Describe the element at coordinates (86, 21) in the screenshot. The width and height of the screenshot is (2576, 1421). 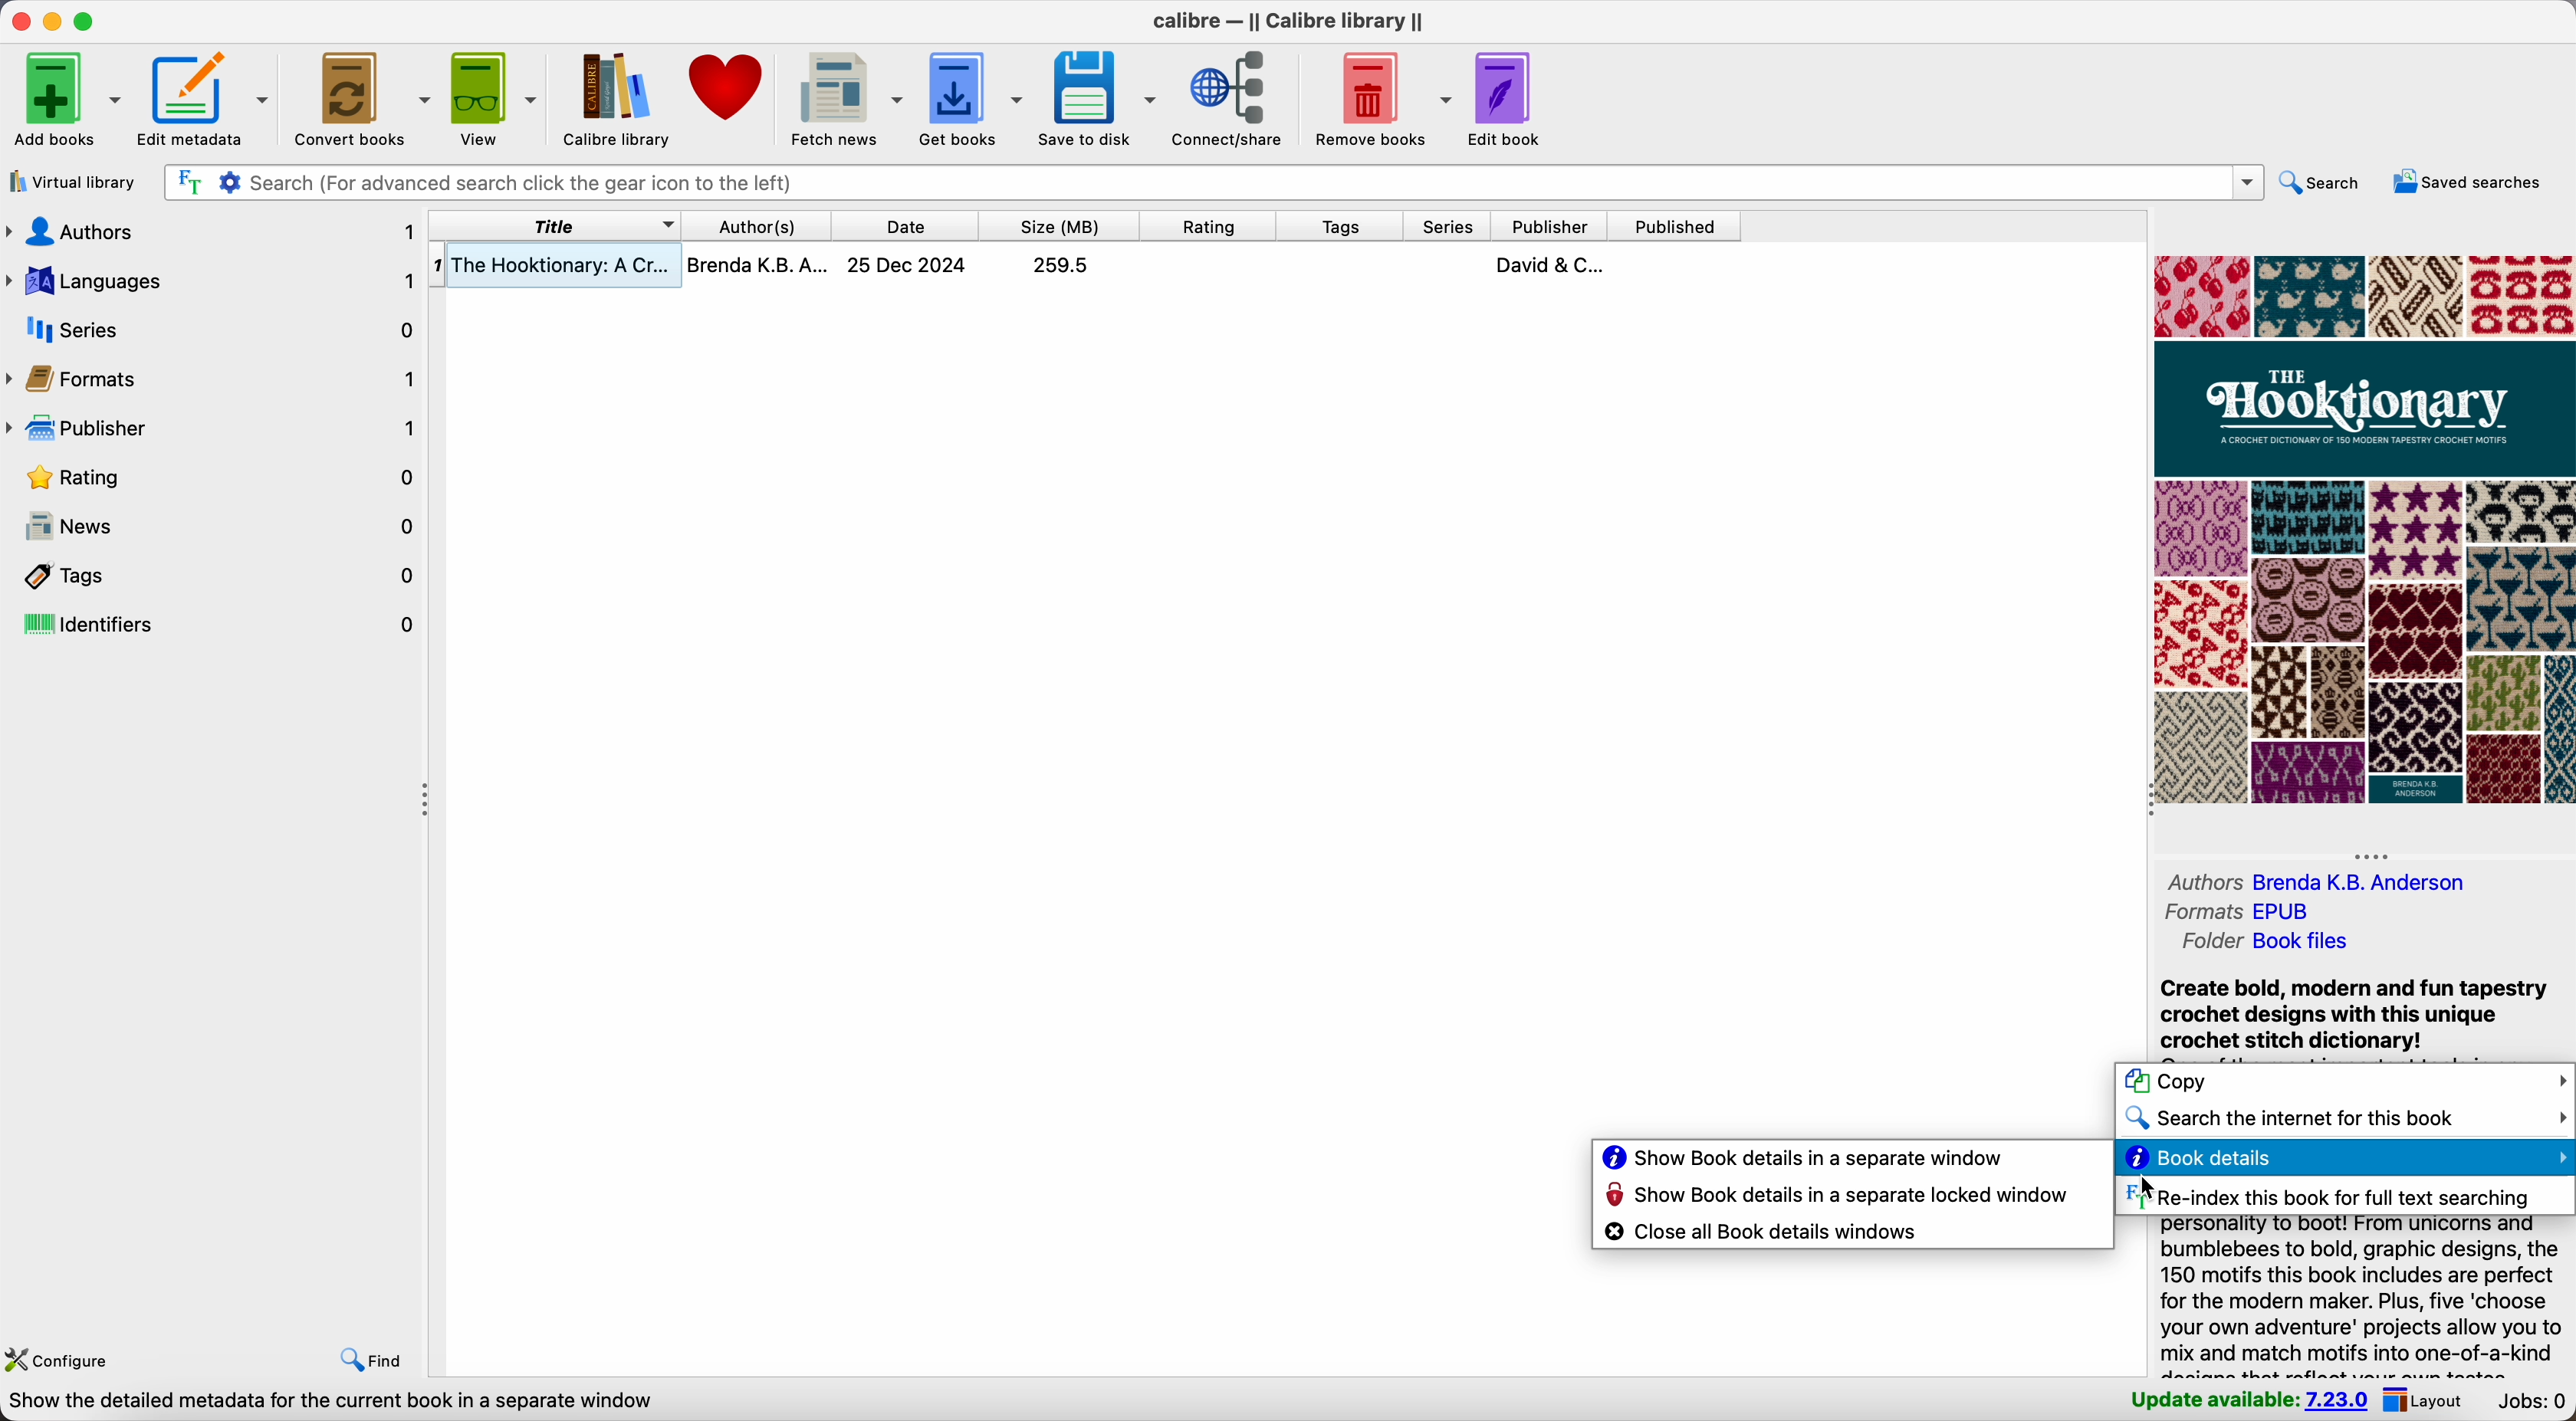
I see `maximize` at that location.